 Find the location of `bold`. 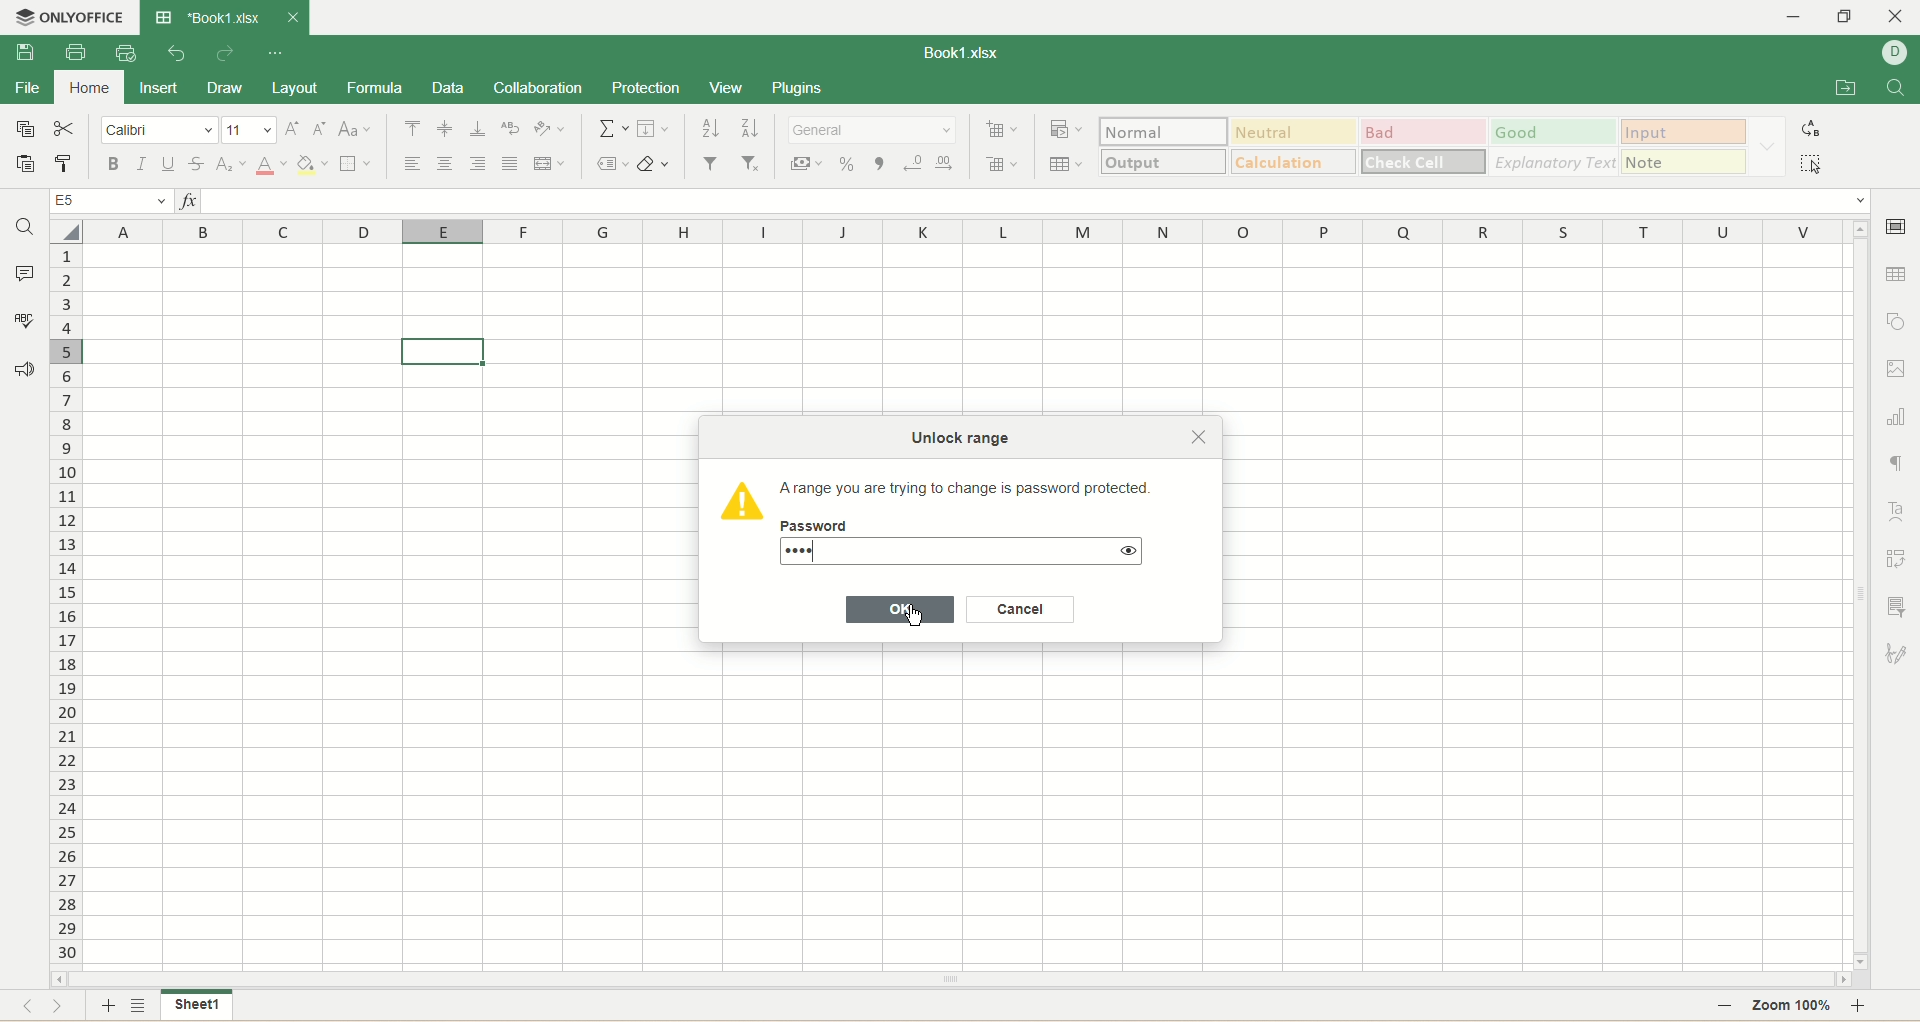

bold is located at coordinates (110, 163).